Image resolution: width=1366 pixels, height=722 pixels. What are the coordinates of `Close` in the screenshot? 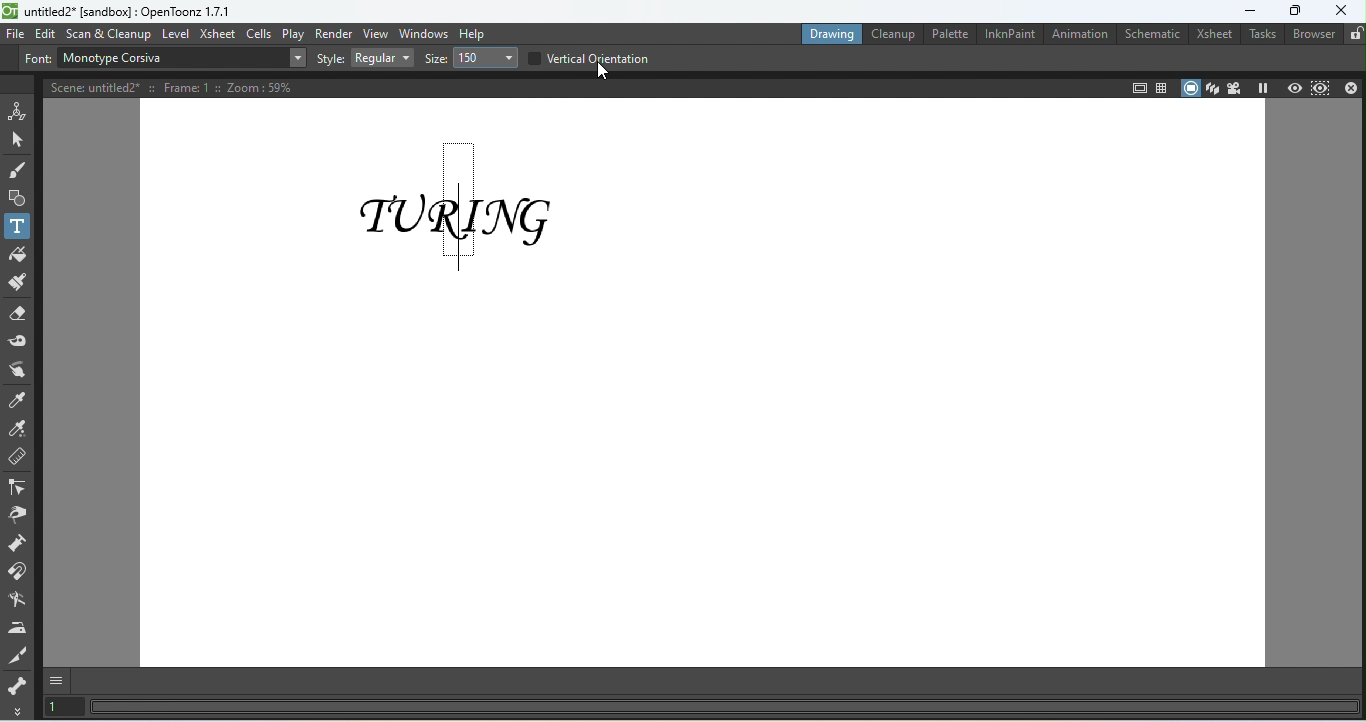 It's located at (1350, 88).